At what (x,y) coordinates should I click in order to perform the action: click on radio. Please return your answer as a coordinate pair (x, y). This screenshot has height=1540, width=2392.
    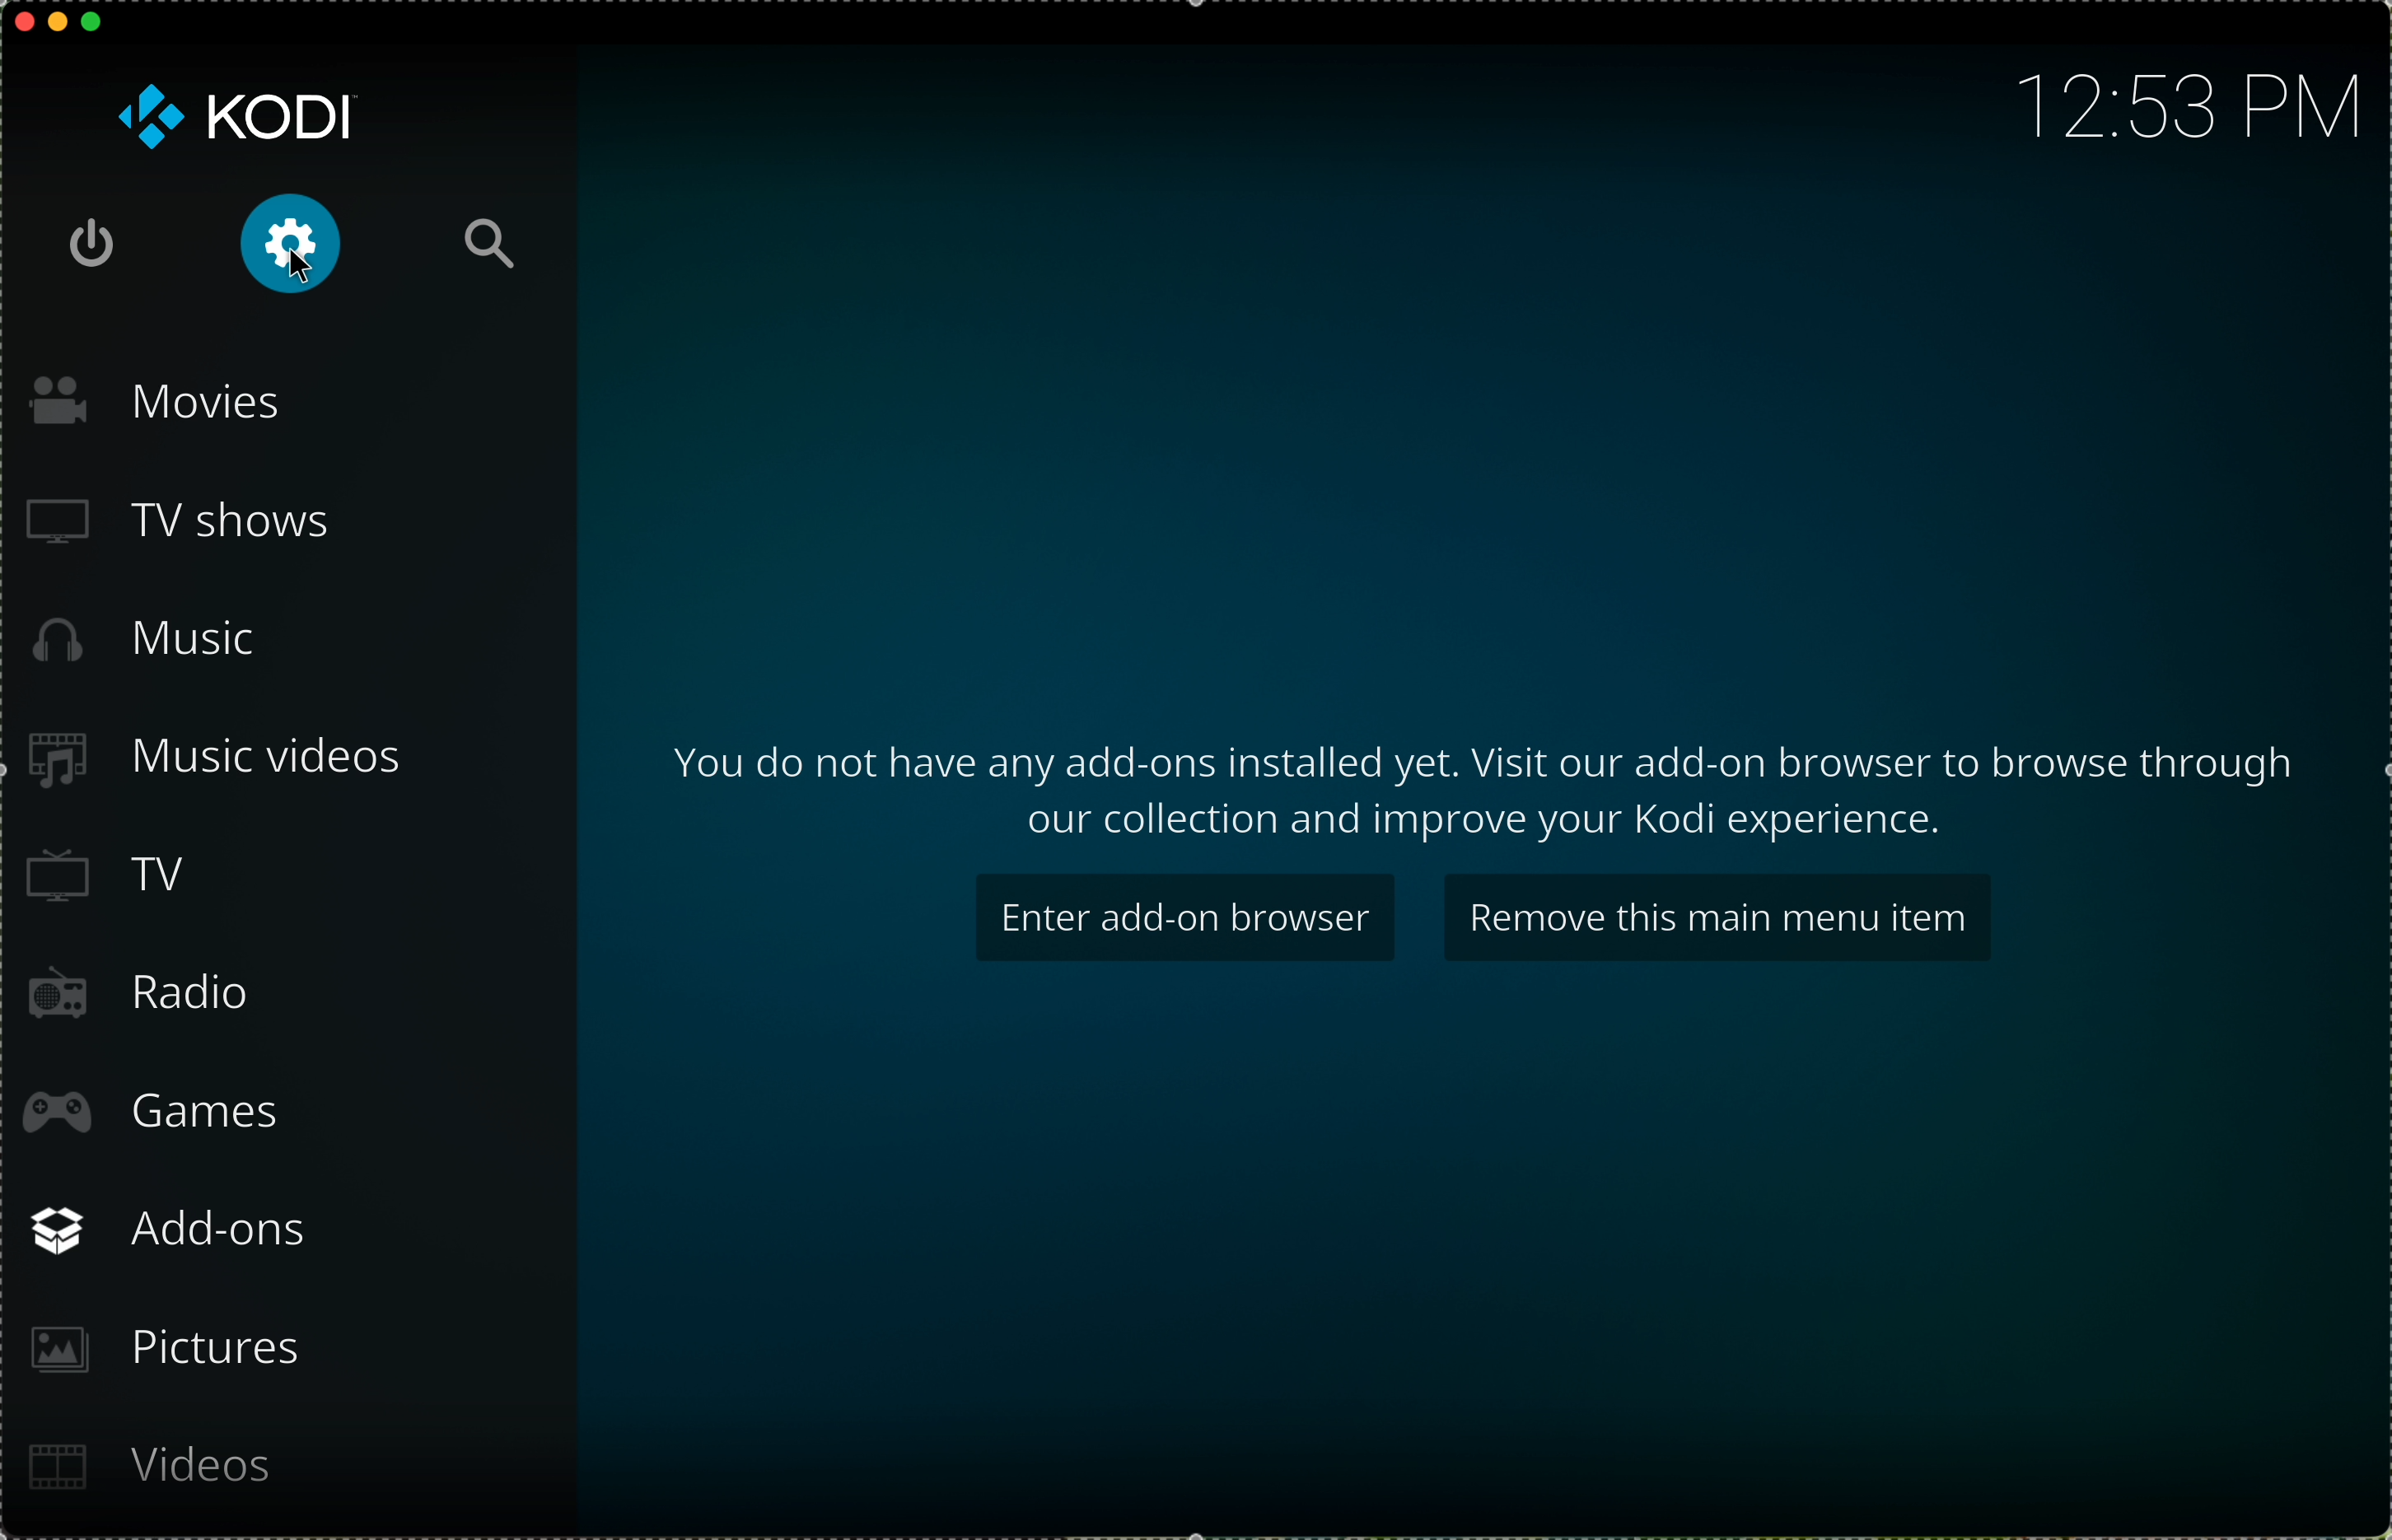
    Looking at the image, I should click on (149, 998).